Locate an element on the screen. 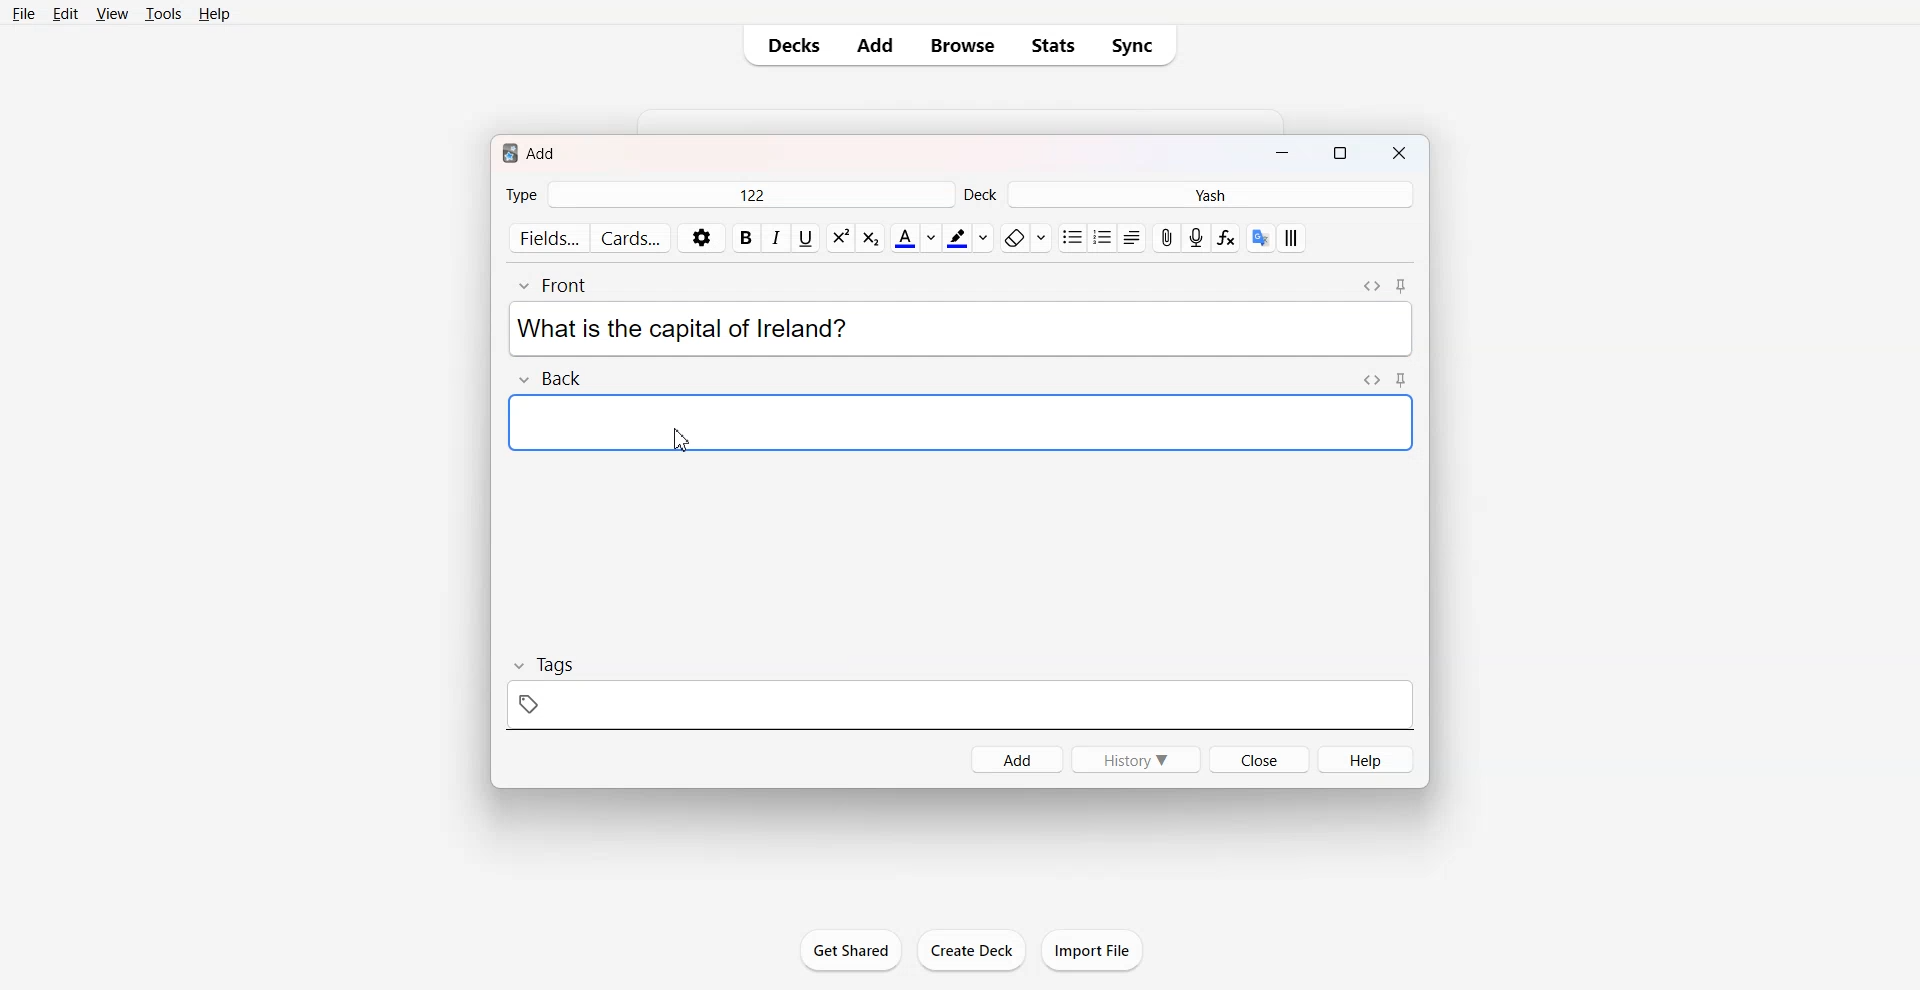 This screenshot has height=990, width=1920. Toggle Sticky is located at coordinates (1403, 286).